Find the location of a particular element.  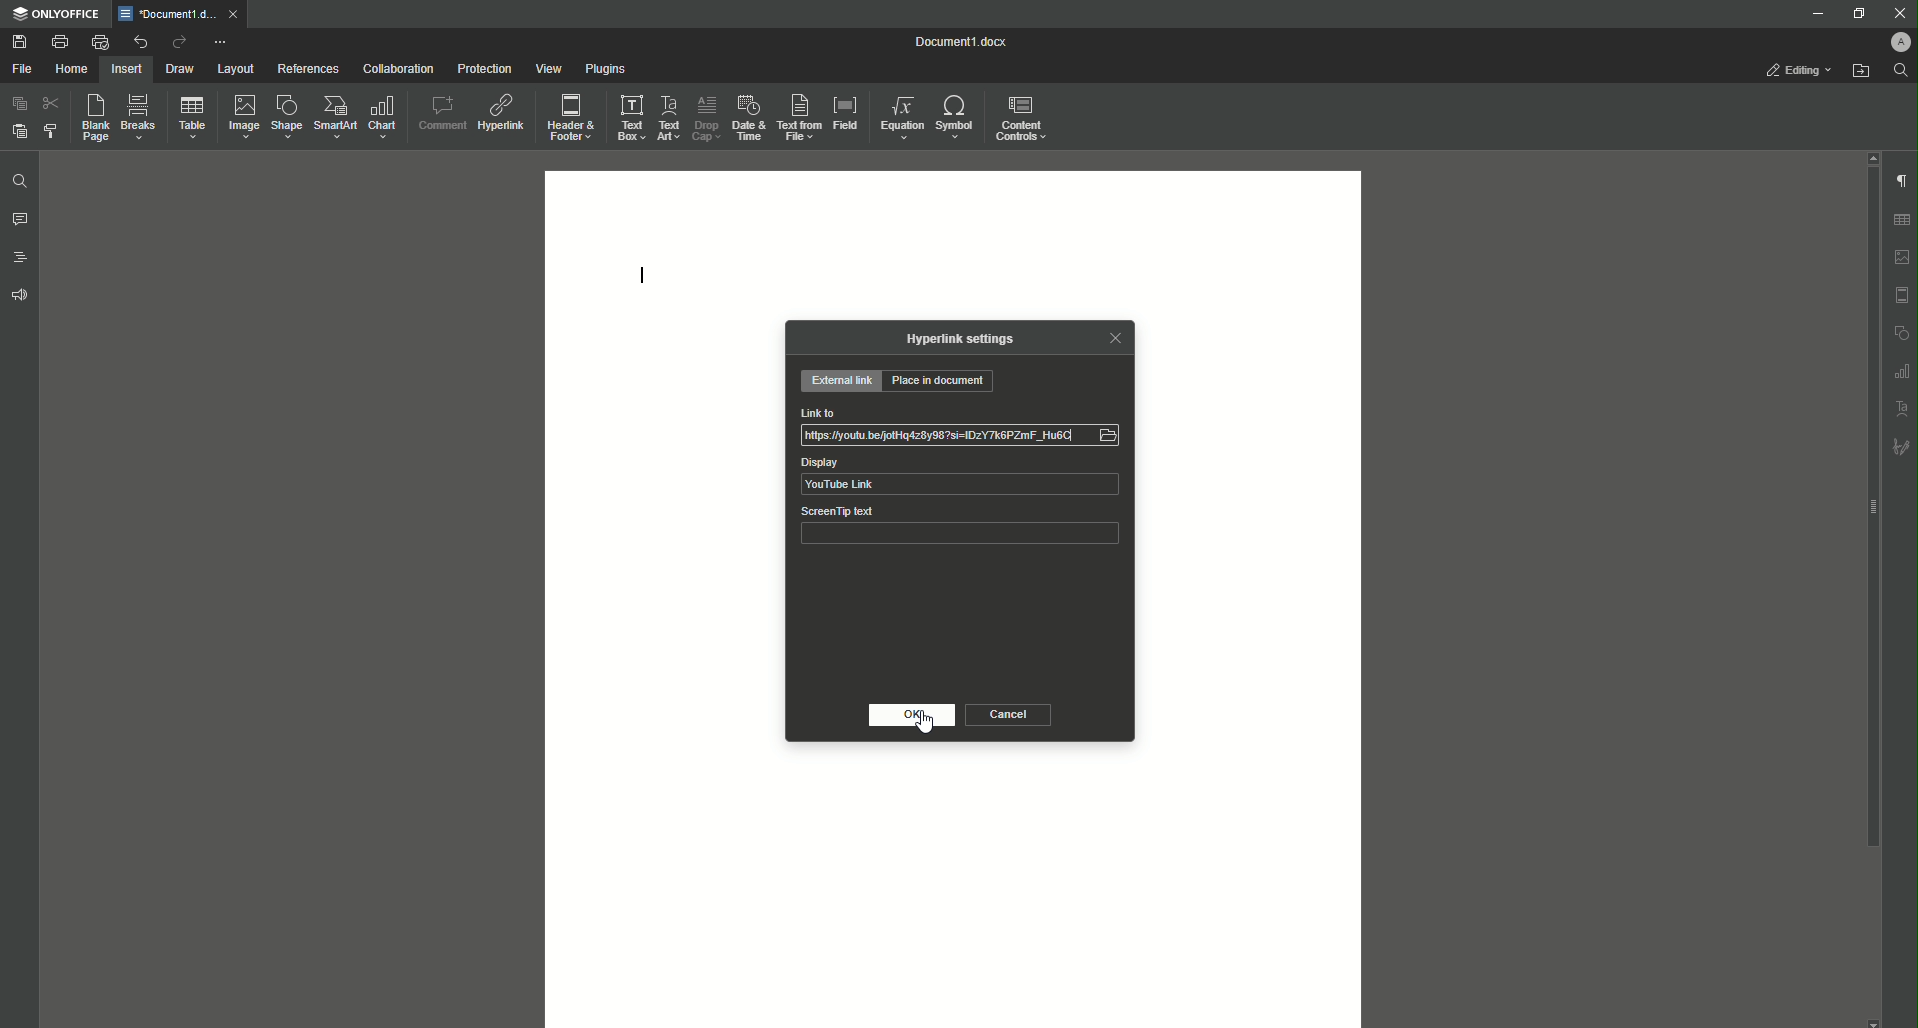

Shape is located at coordinates (286, 116).